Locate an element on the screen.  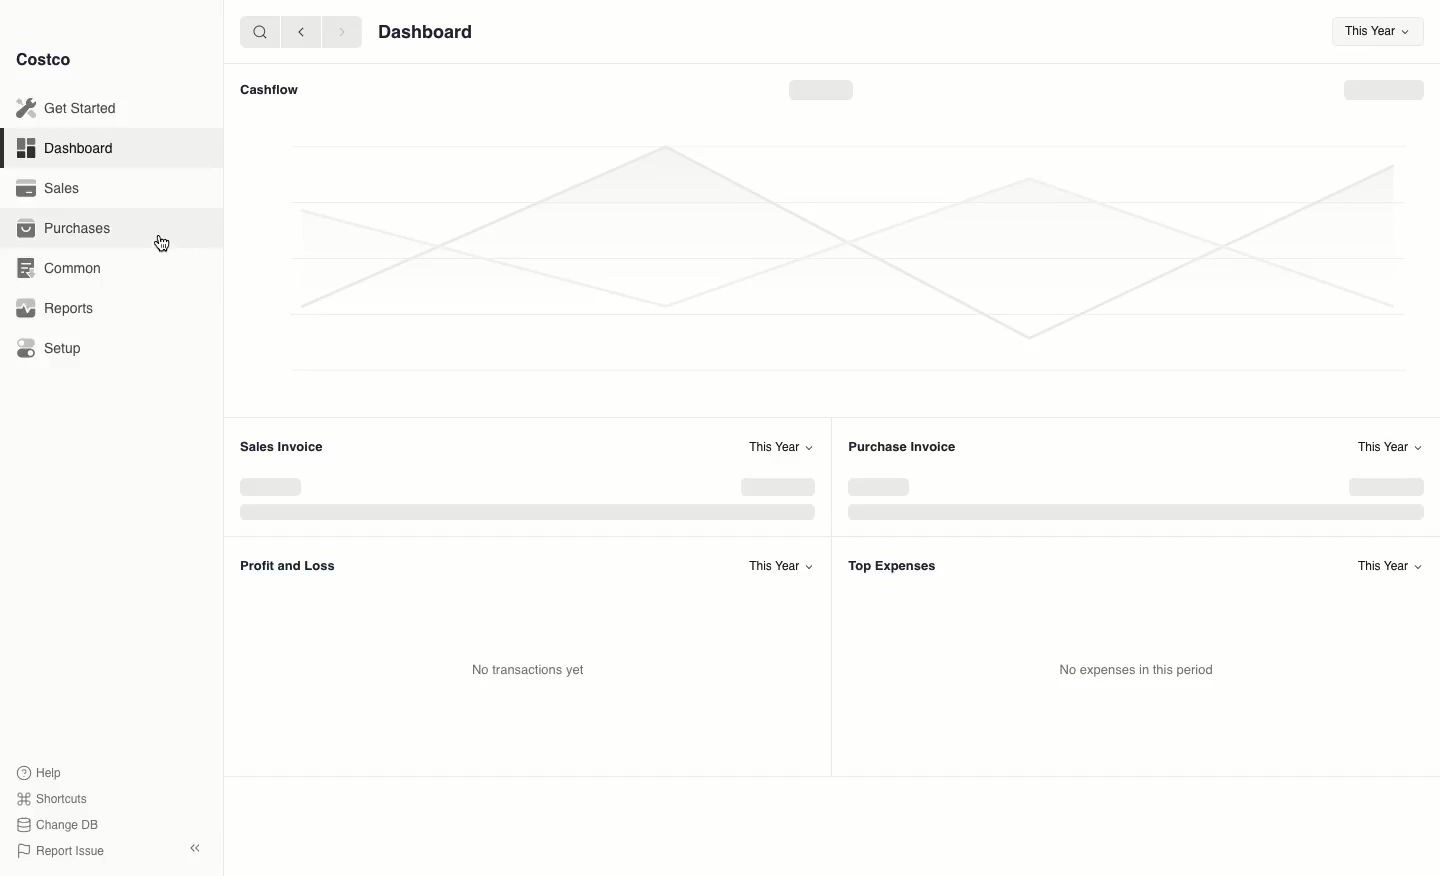
Graph is located at coordinates (833, 261).